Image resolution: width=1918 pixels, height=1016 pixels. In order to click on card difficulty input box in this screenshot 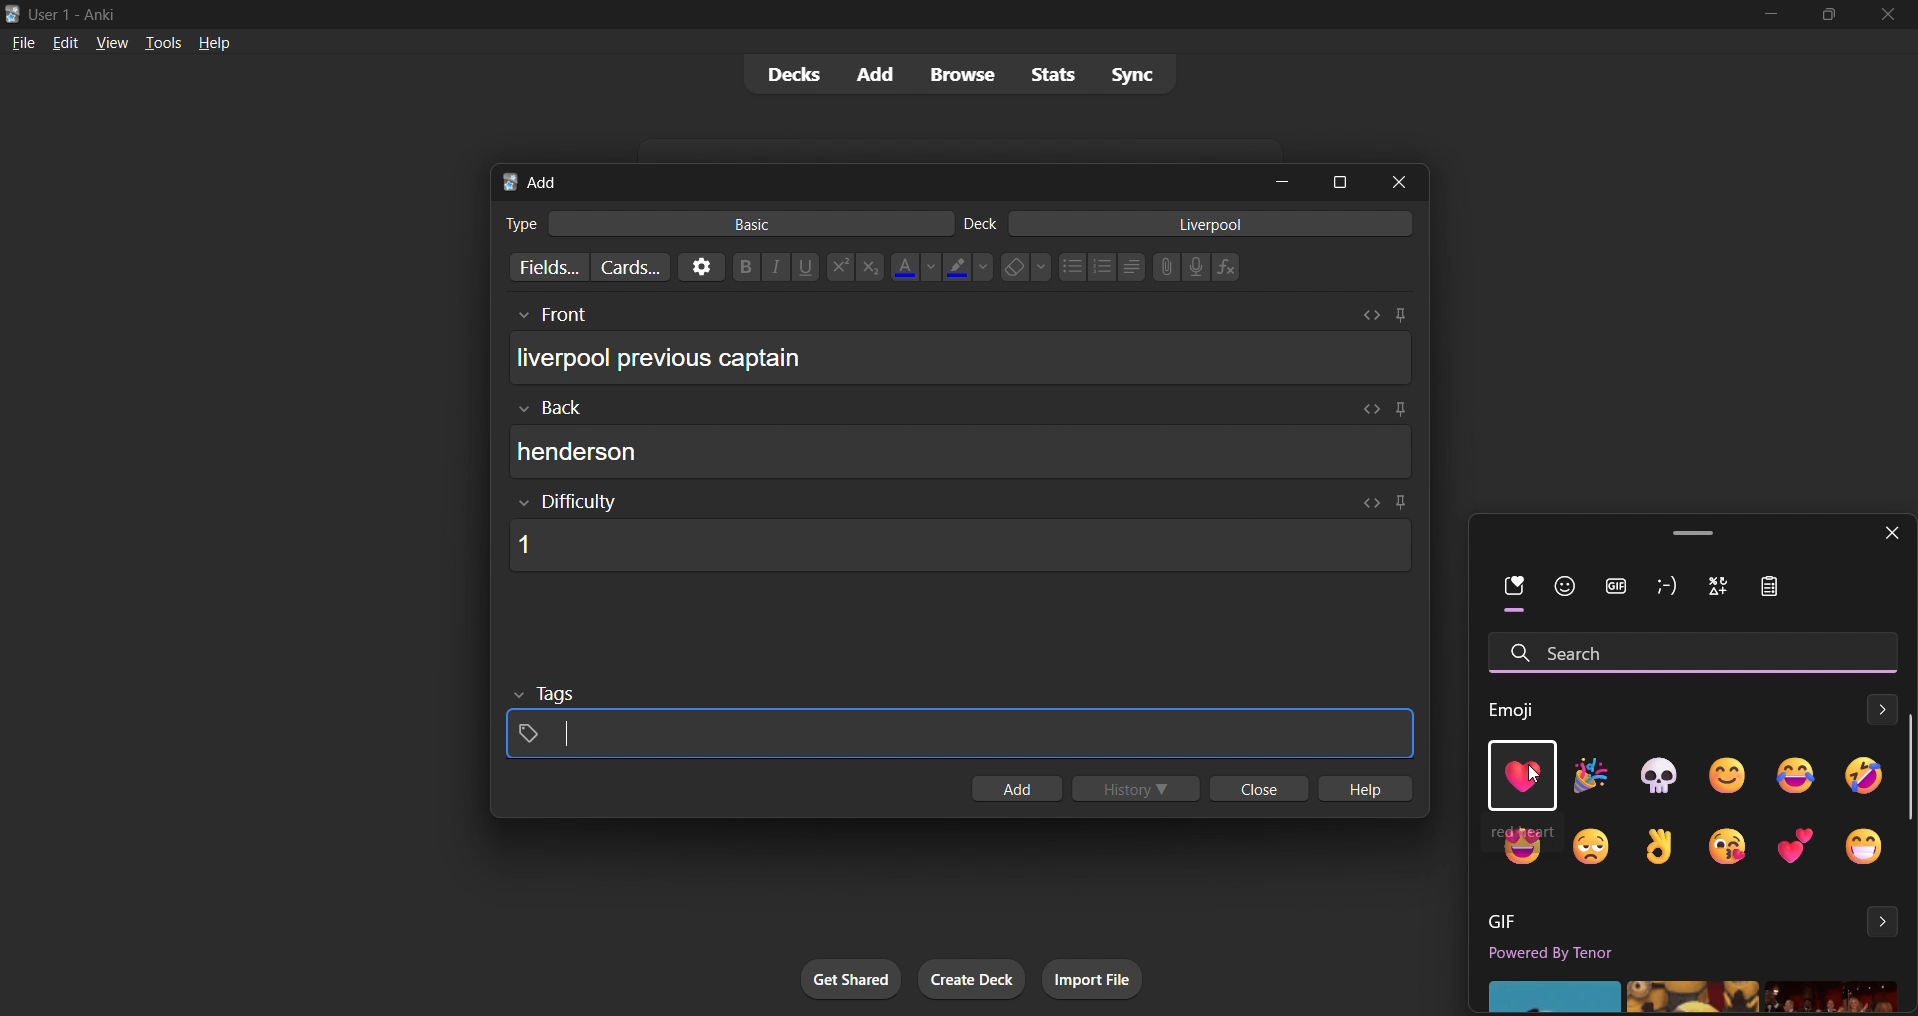, I will do `click(955, 533)`.